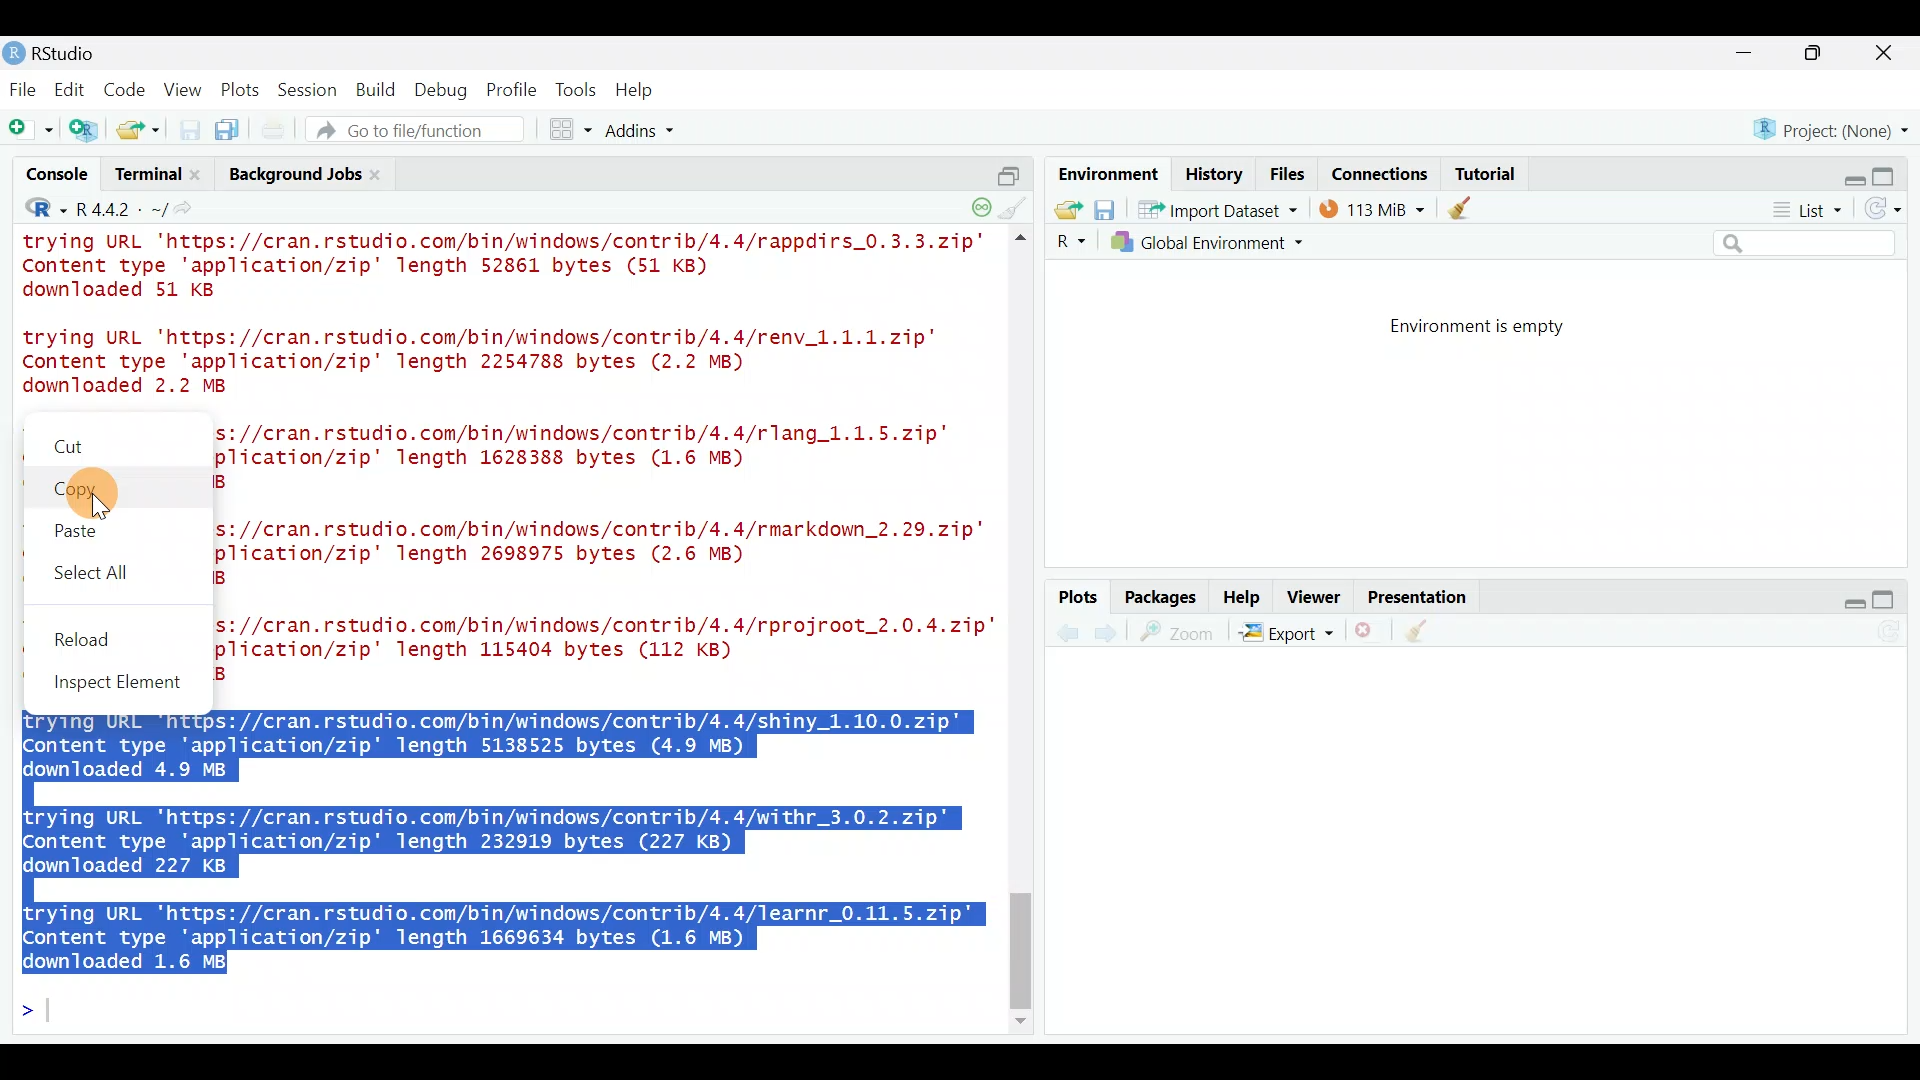 Image resolution: width=1920 pixels, height=1080 pixels. Describe the element at coordinates (1367, 635) in the screenshot. I see `remove the current plot` at that location.